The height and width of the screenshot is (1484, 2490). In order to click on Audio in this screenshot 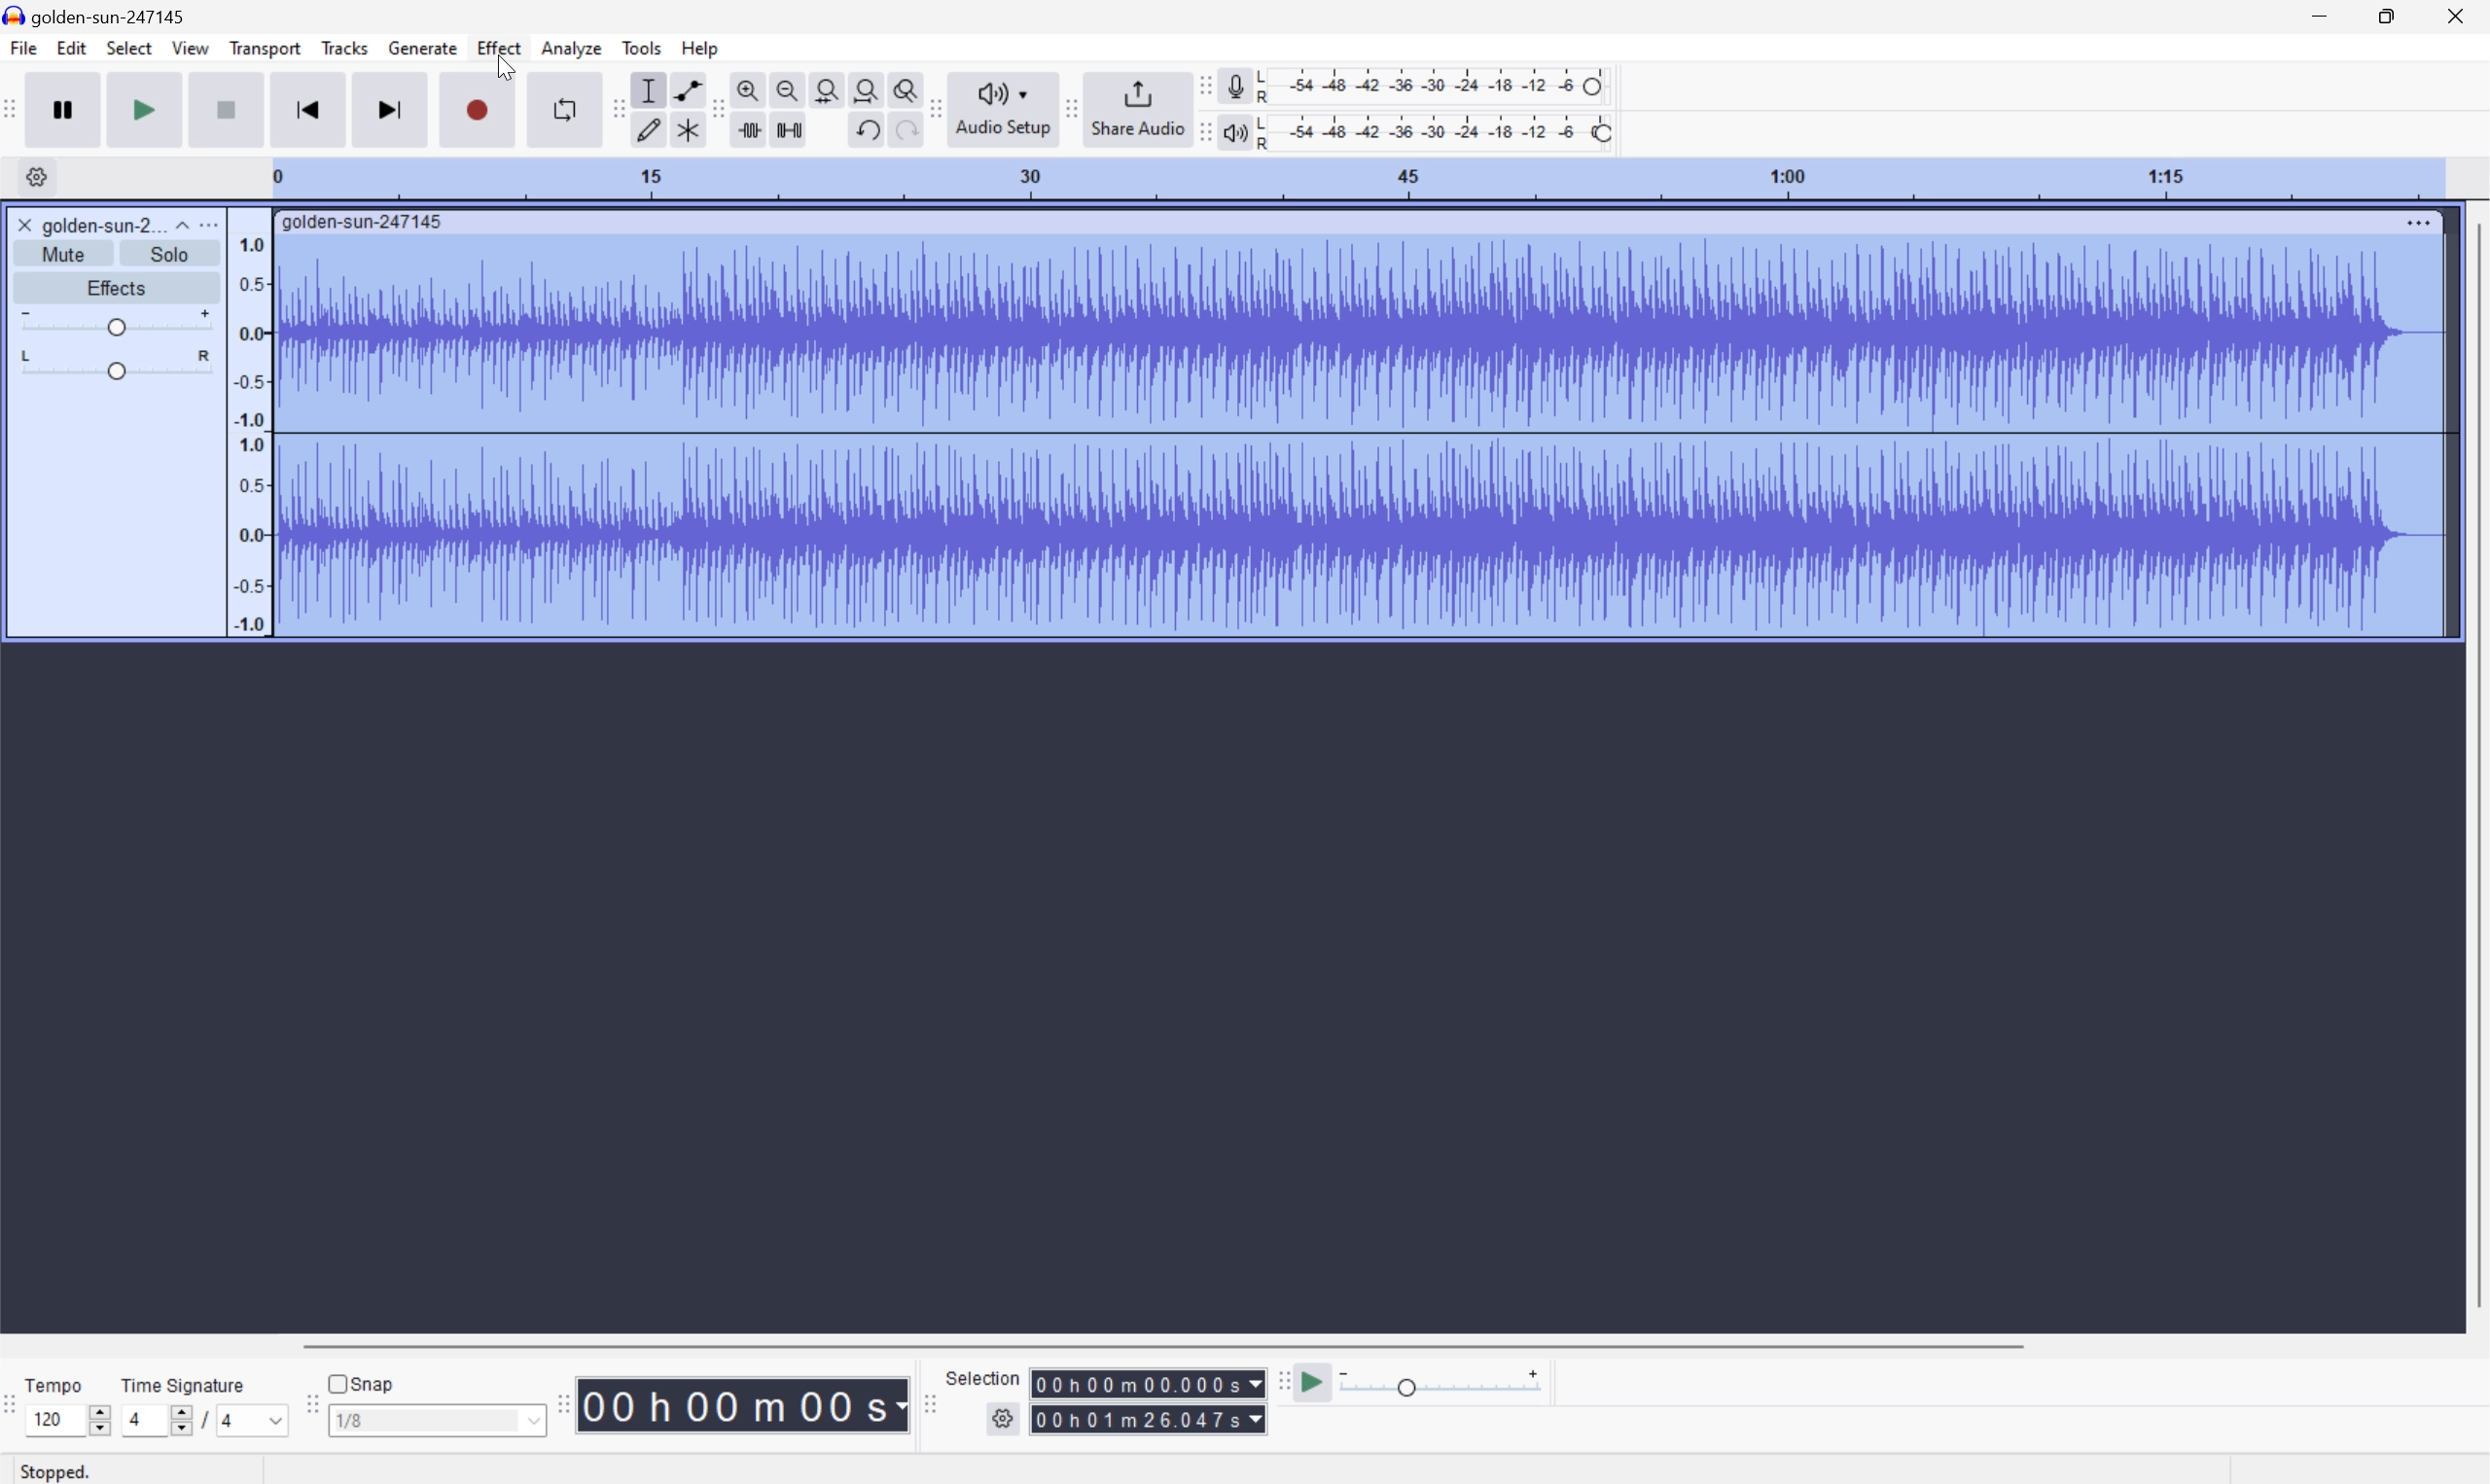, I will do `click(1359, 436)`.